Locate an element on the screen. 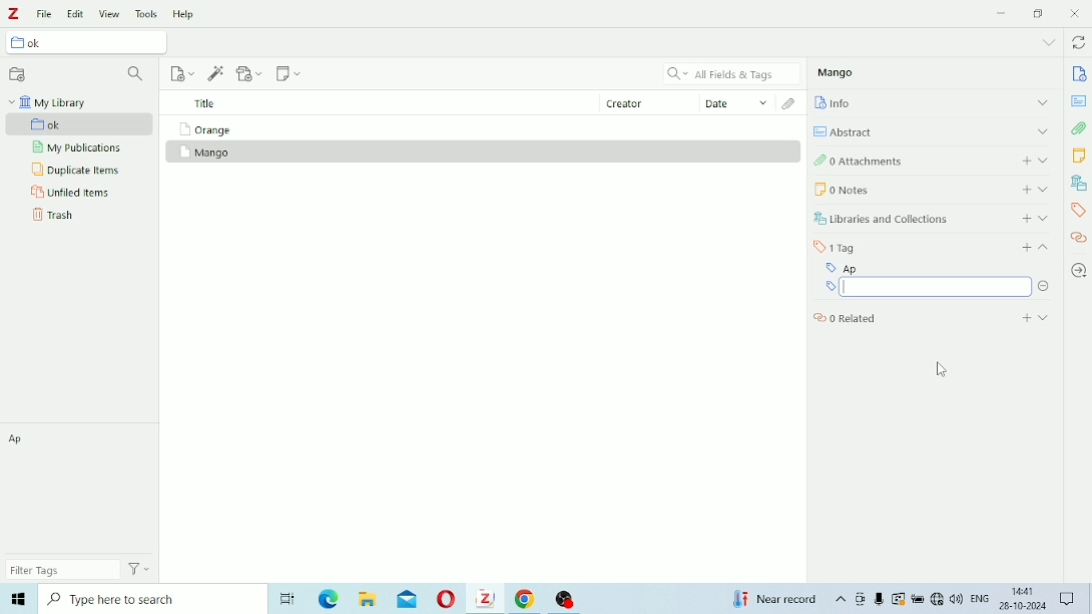 The height and width of the screenshot is (614, 1092). My Library is located at coordinates (49, 100).